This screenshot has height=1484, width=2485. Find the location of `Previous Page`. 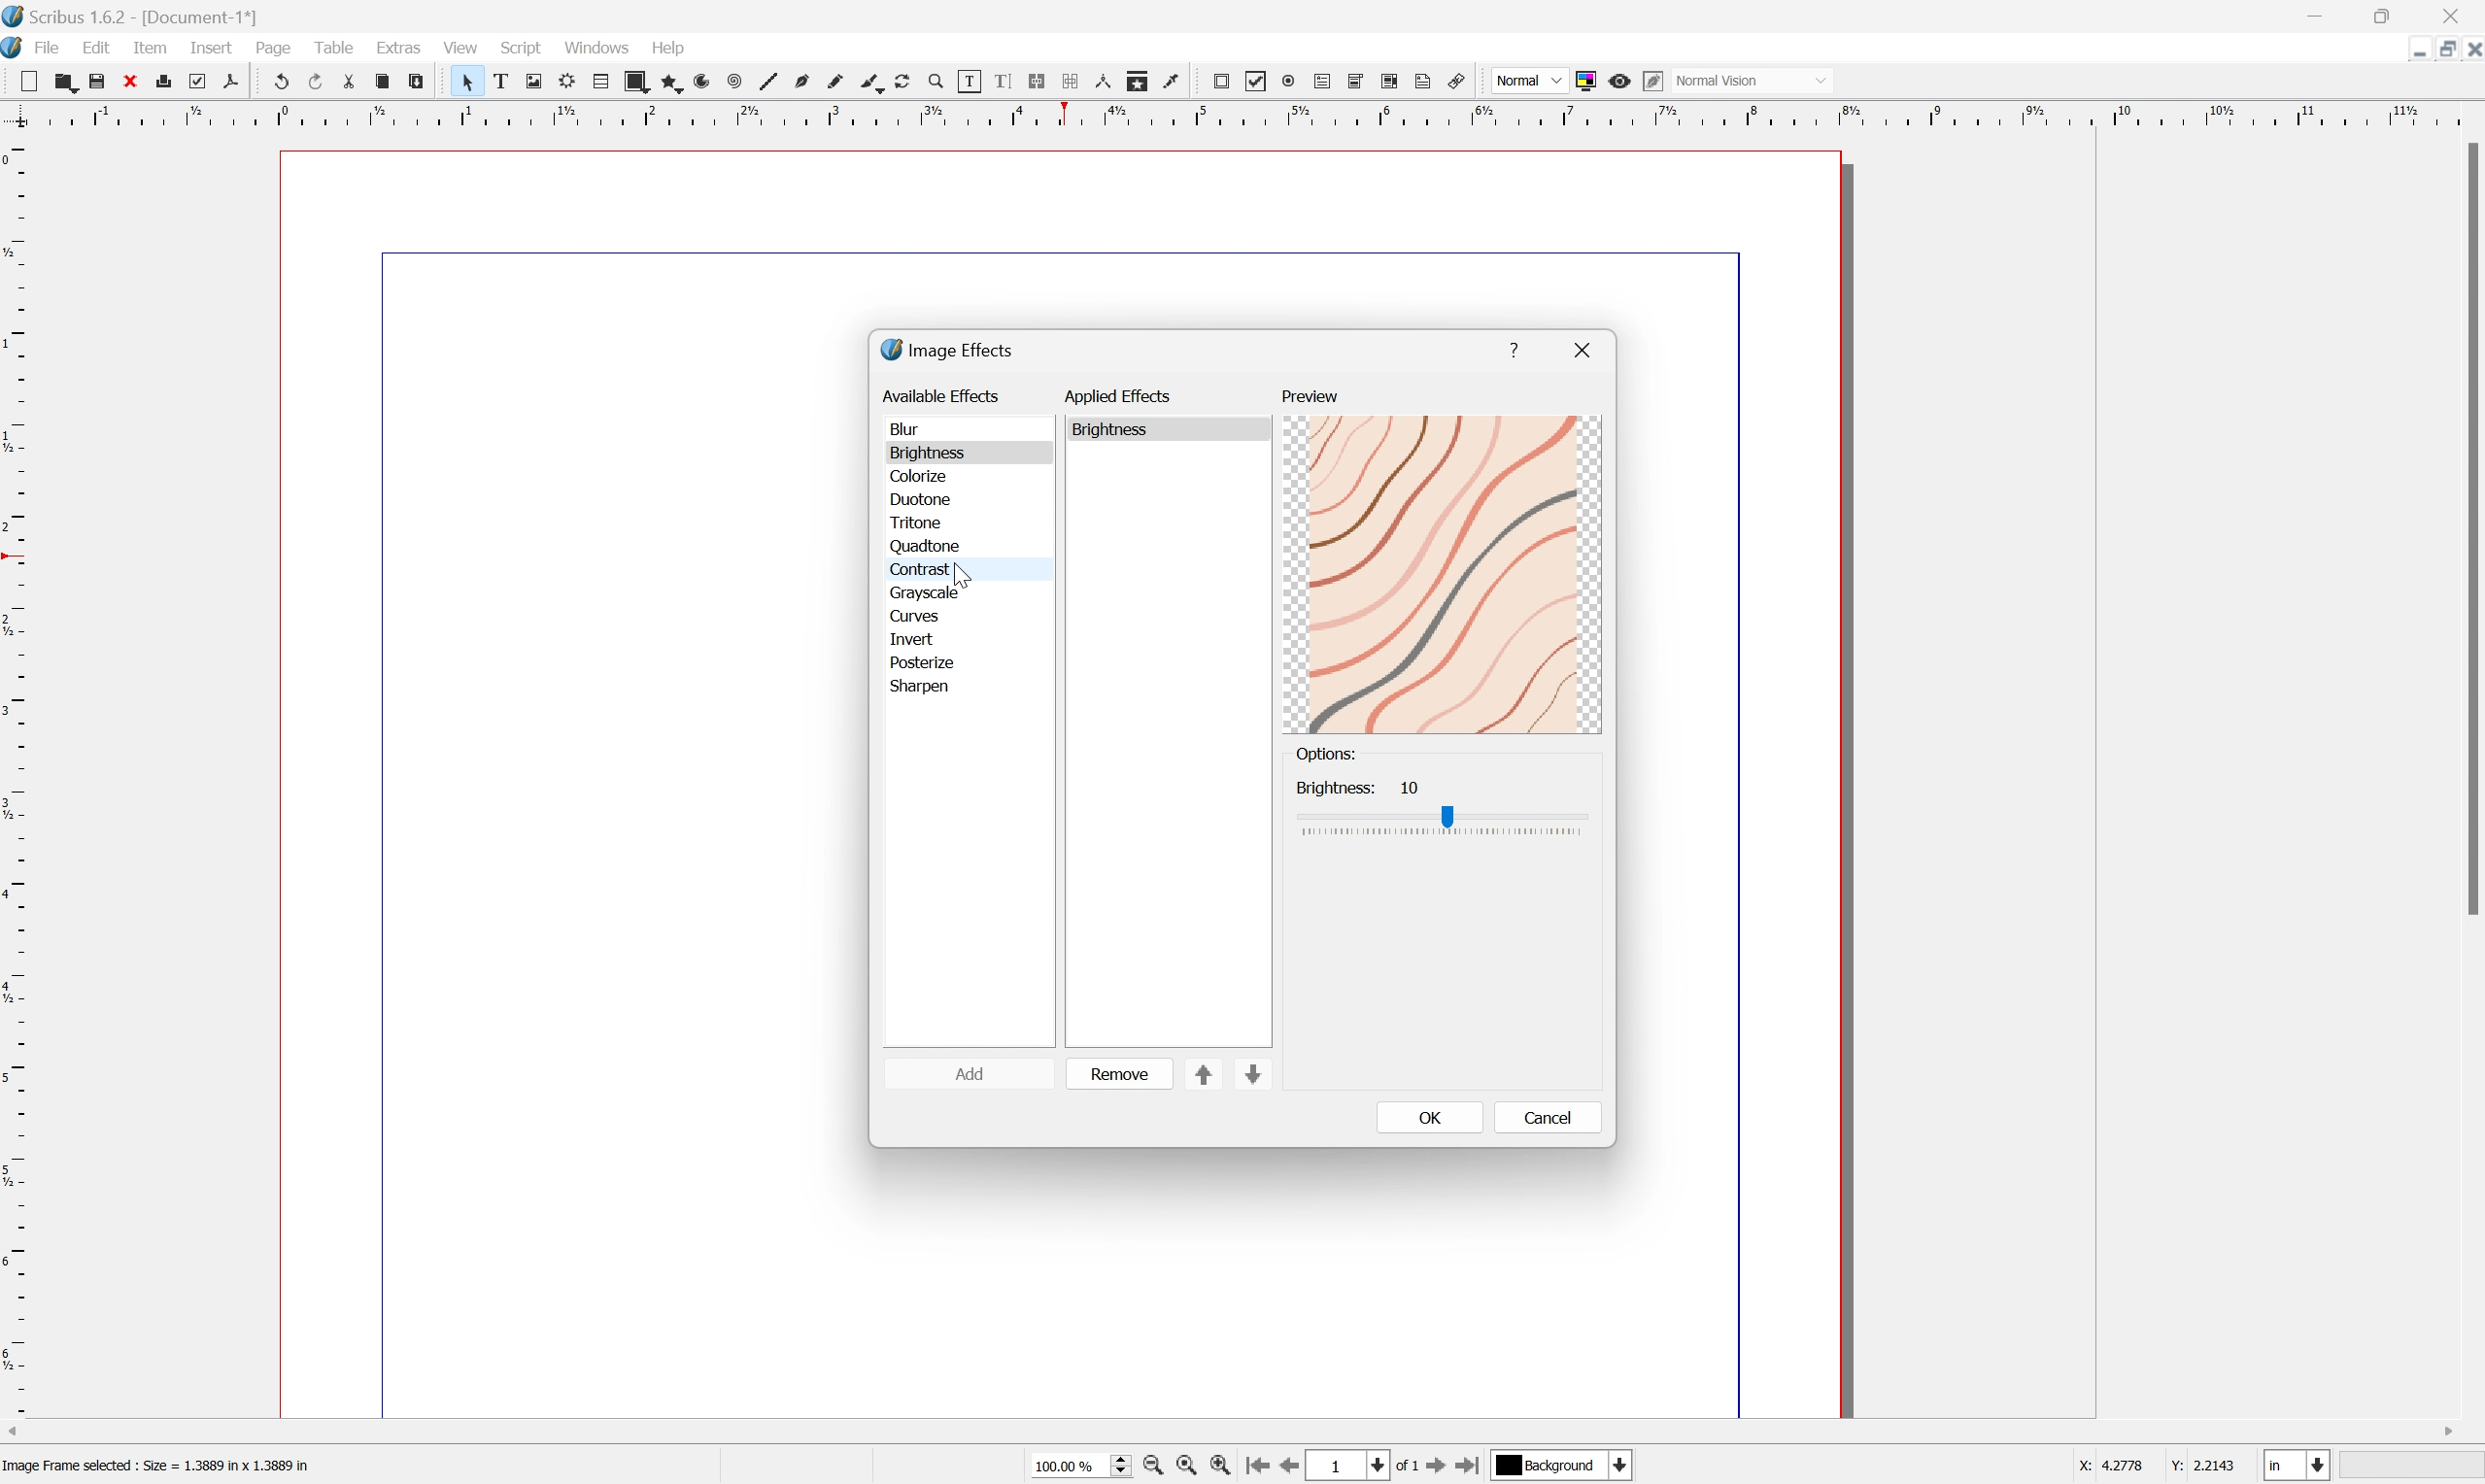

Previous Page is located at coordinates (1295, 1467).